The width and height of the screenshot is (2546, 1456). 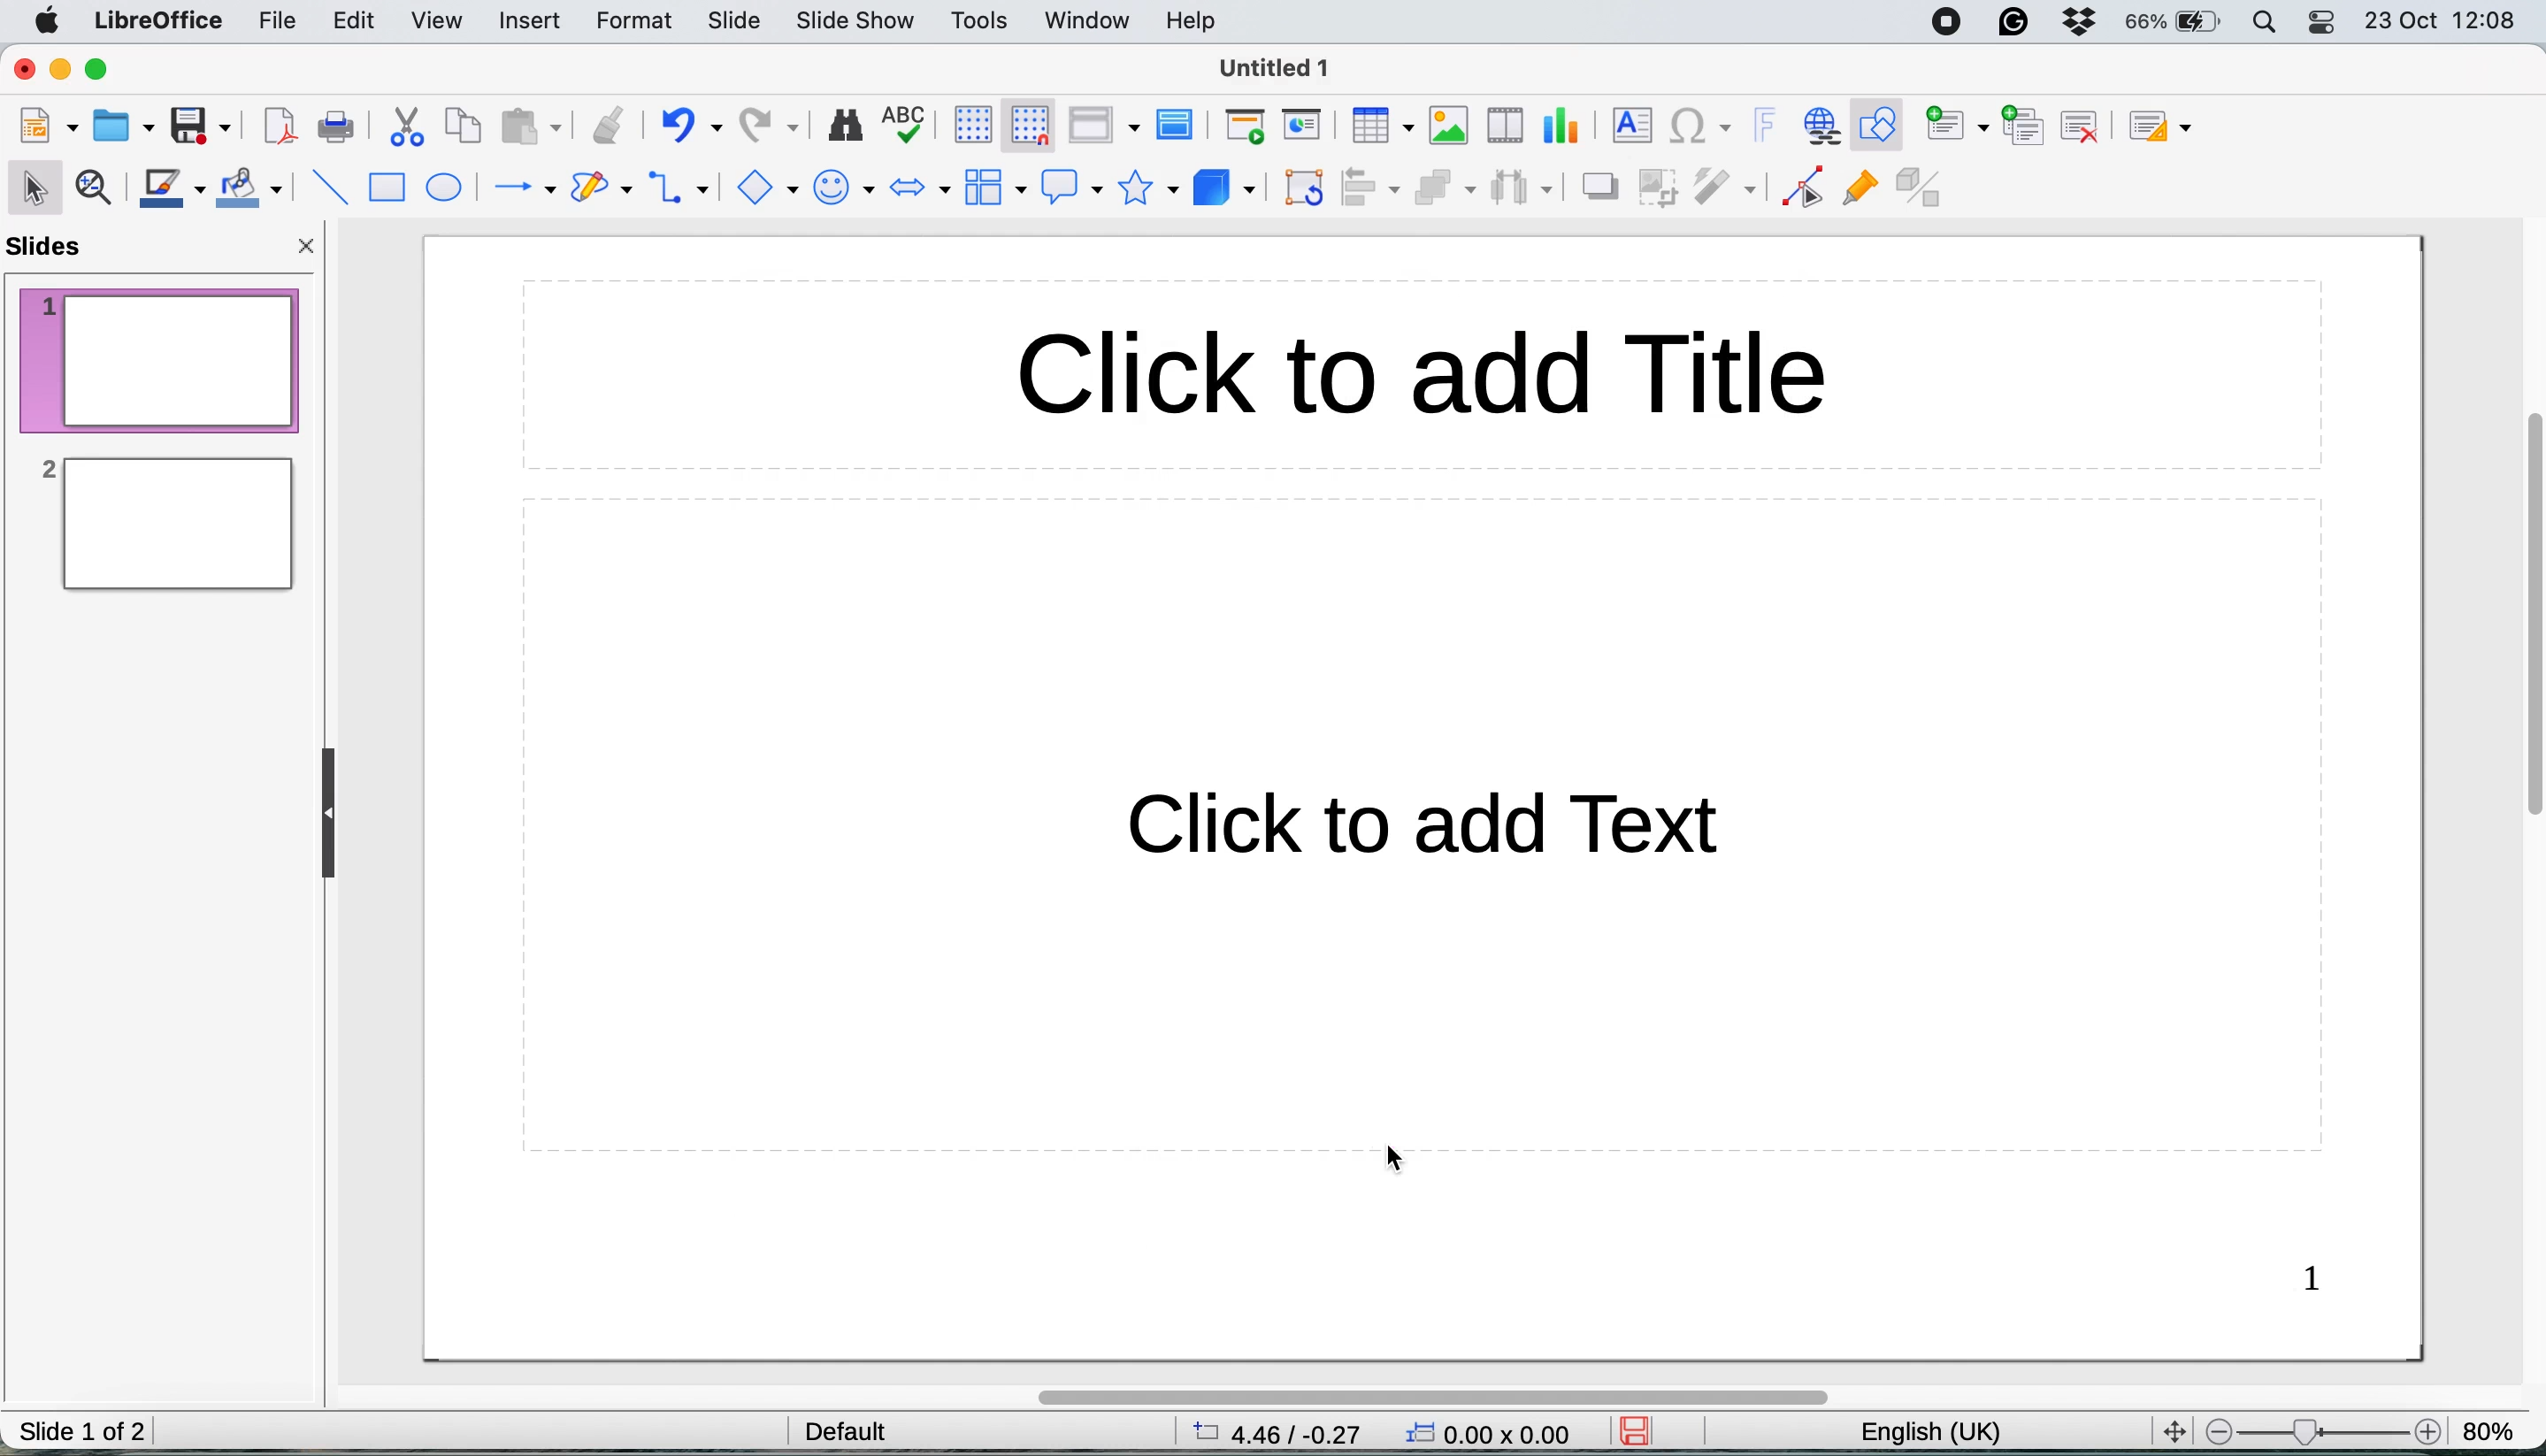 What do you see at coordinates (409, 131) in the screenshot?
I see `cut` at bounding box center [409, 131].